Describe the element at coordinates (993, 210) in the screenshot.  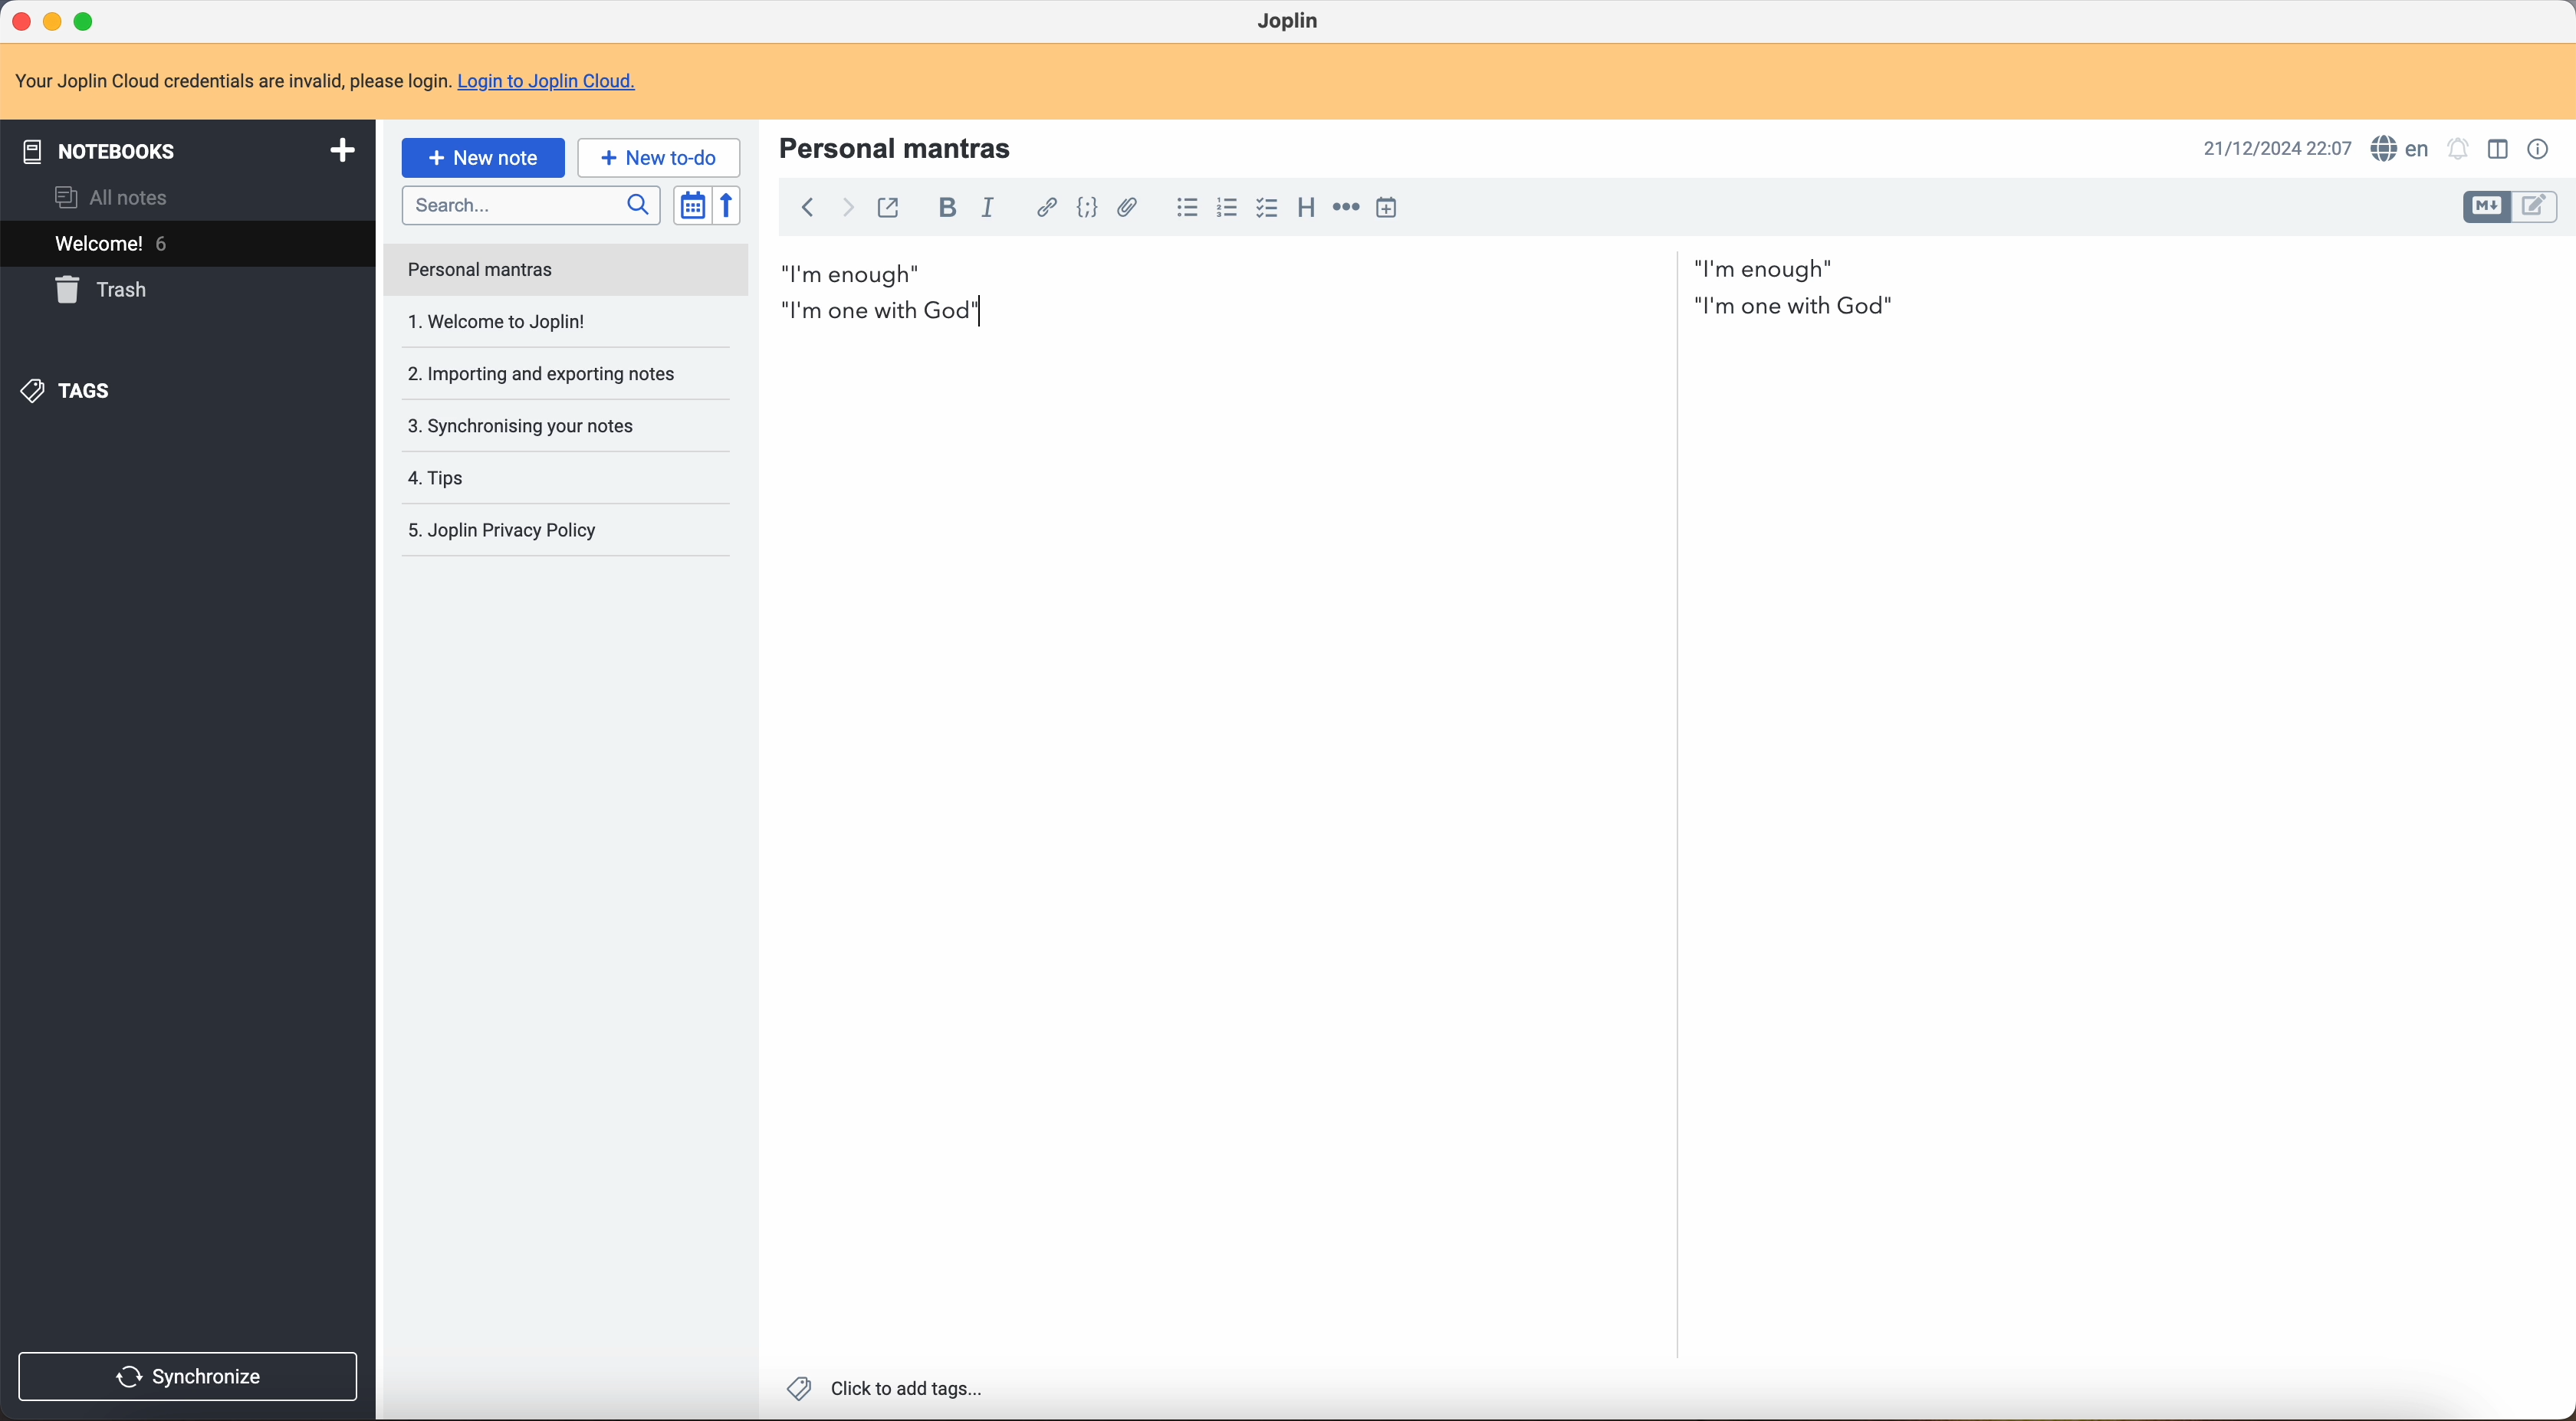
I see `italic` at that location.